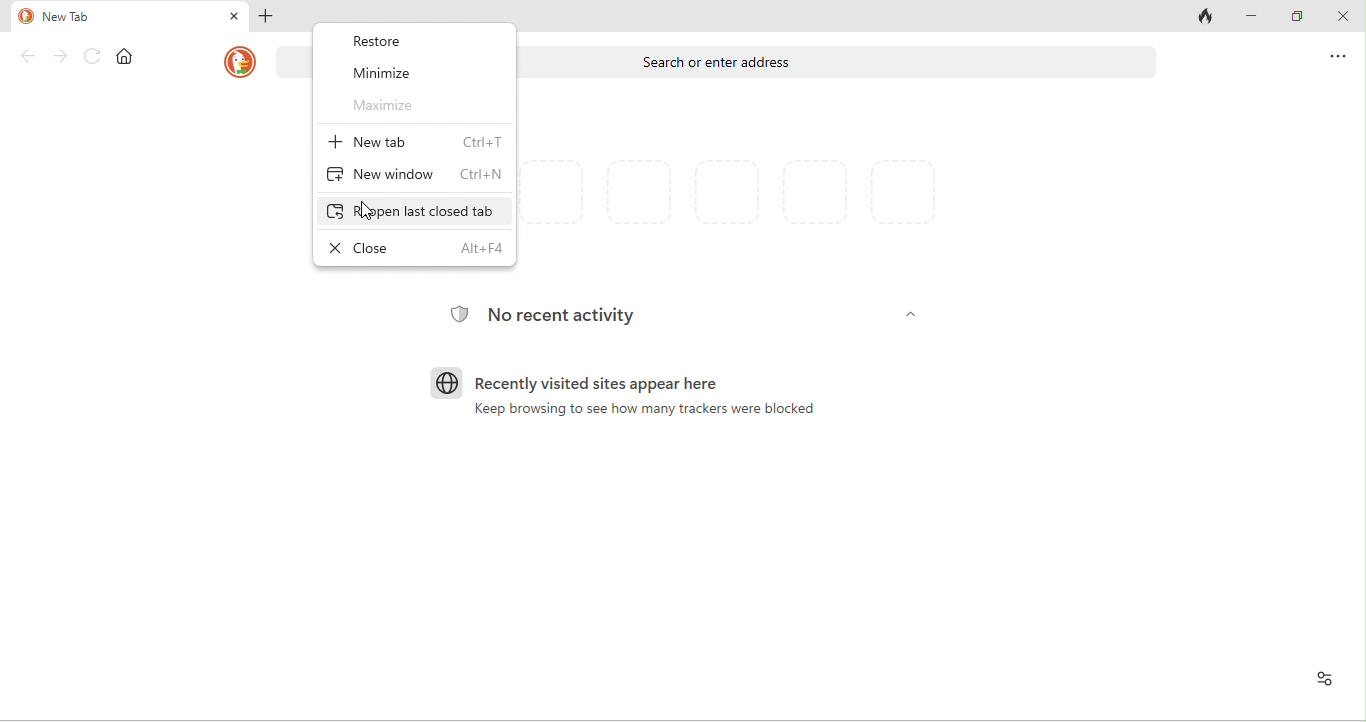  What do you see at coordinates (1304, 18) in the screenshot?
I see `maximize` at bounding box center [1304, 18].